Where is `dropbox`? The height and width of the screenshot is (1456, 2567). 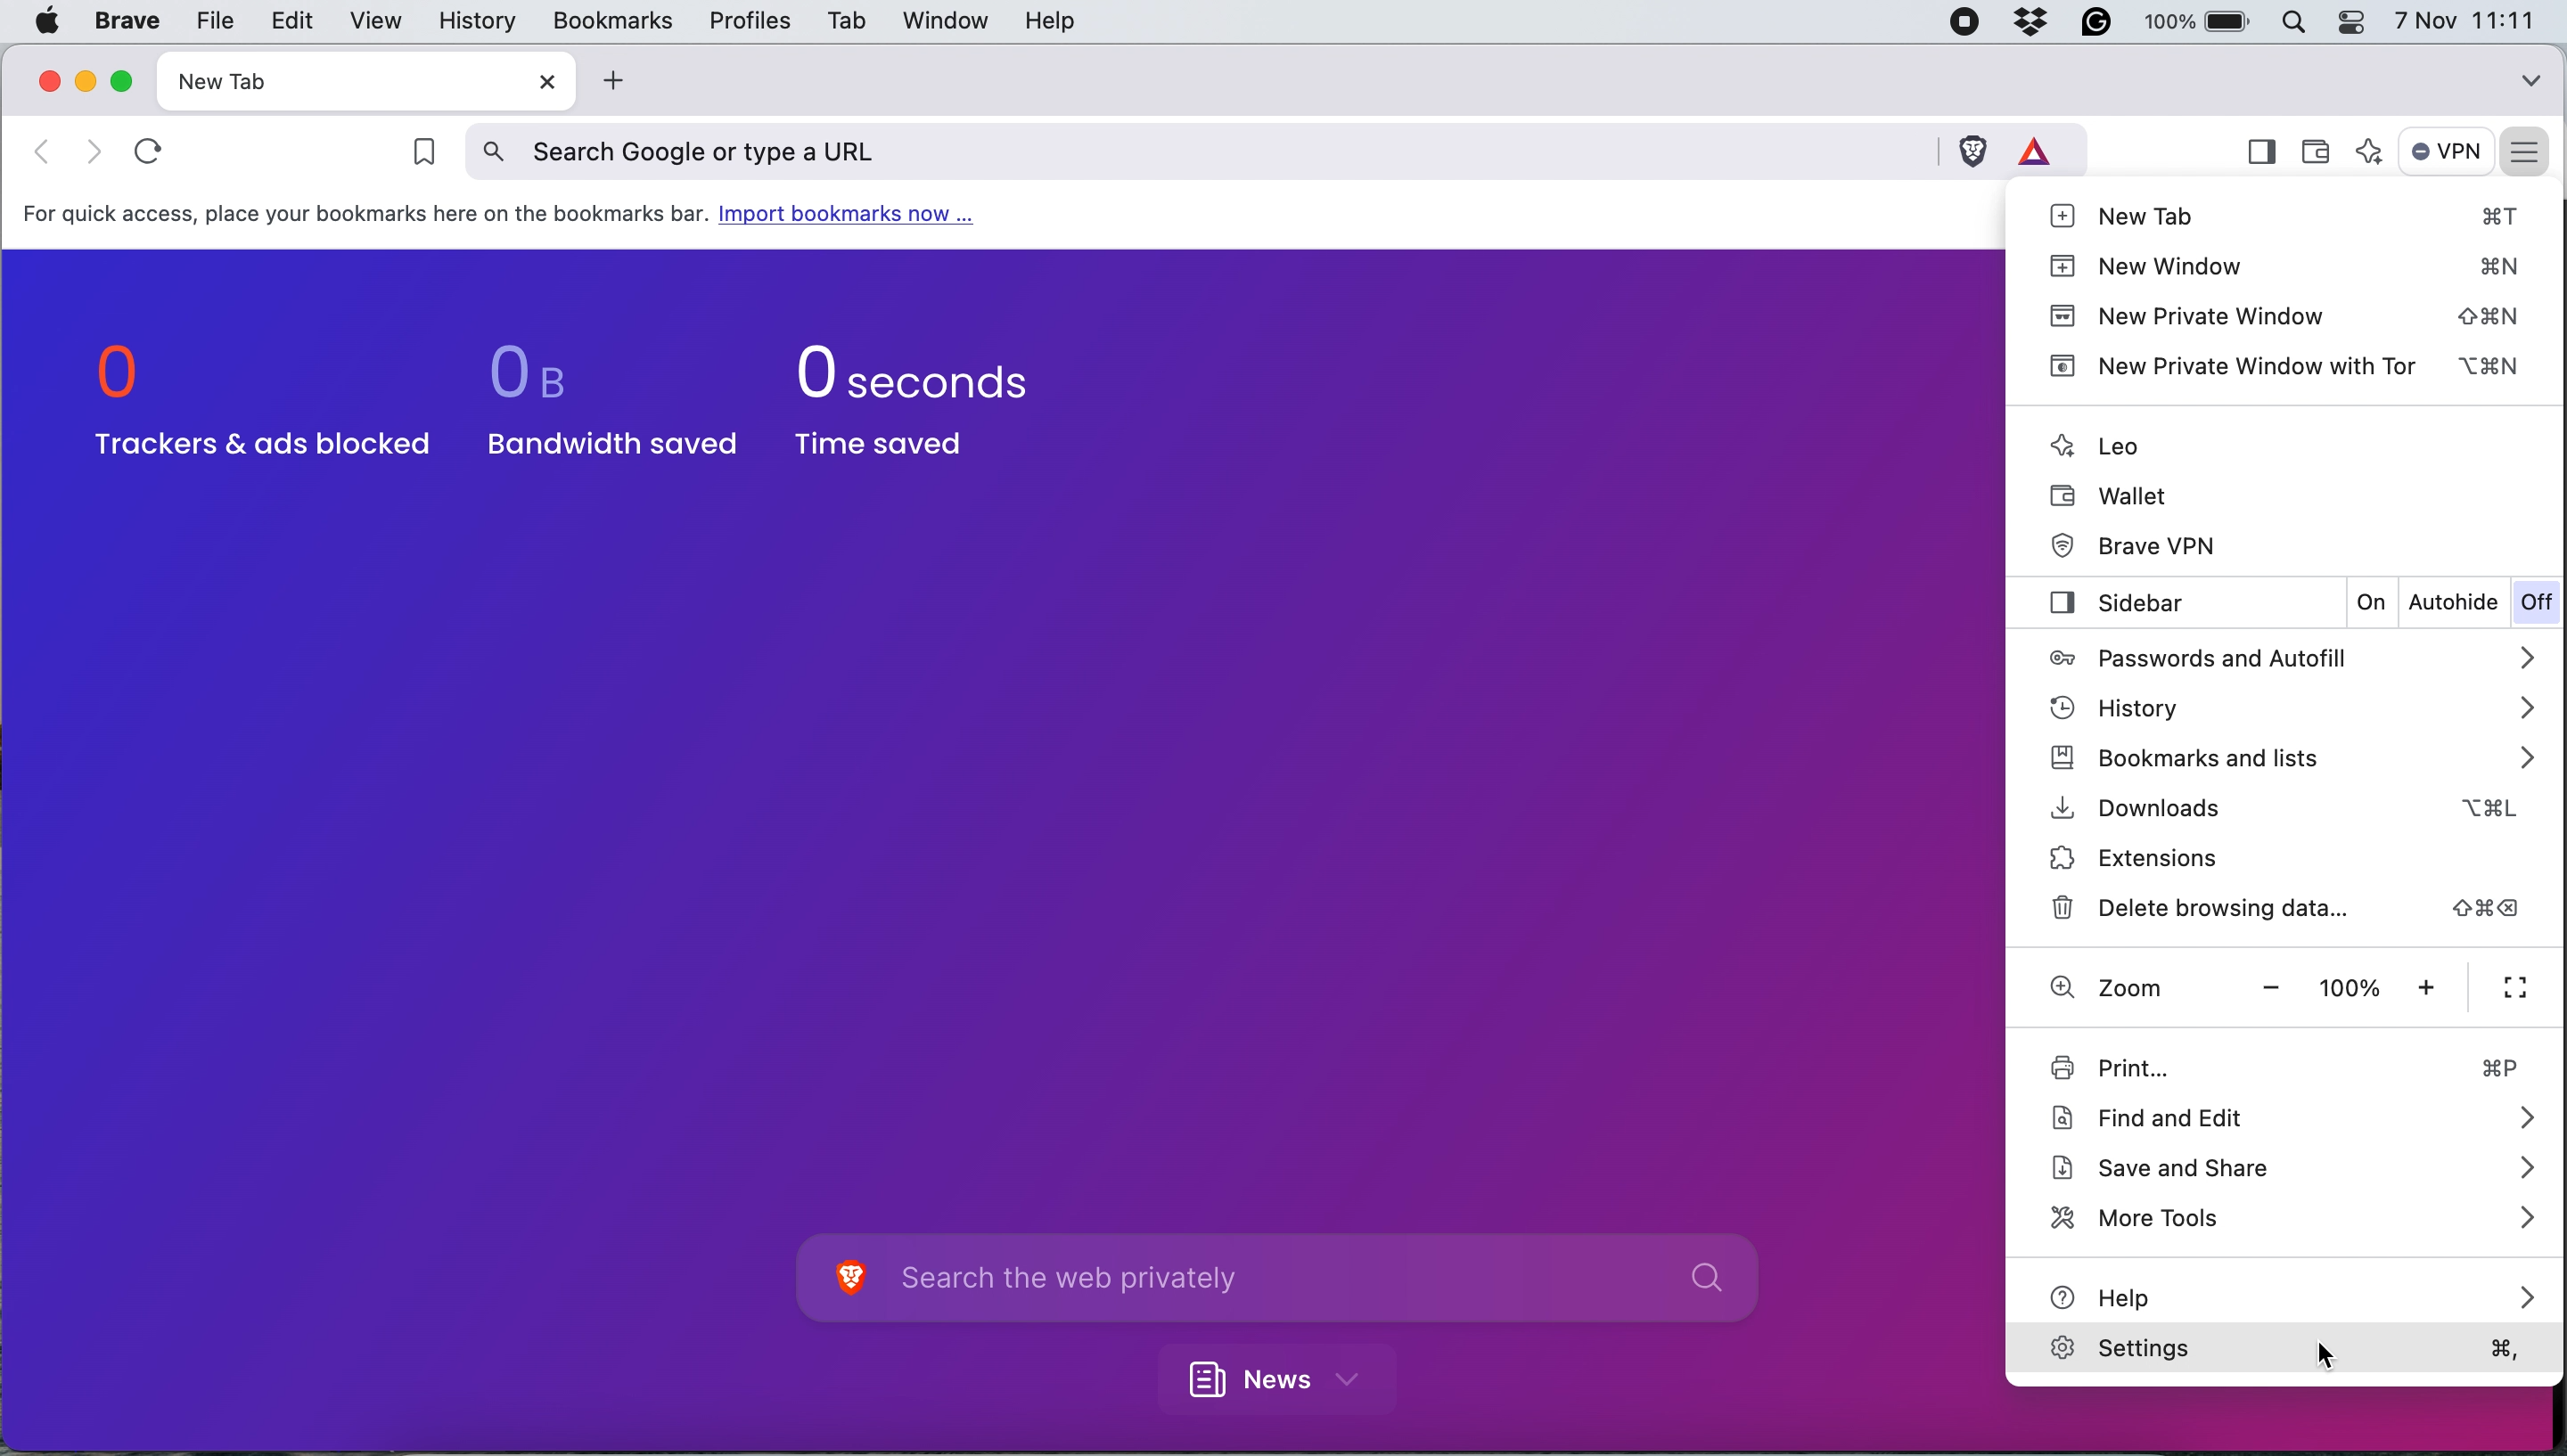 dropbox is located at coordinates (2040, 23).